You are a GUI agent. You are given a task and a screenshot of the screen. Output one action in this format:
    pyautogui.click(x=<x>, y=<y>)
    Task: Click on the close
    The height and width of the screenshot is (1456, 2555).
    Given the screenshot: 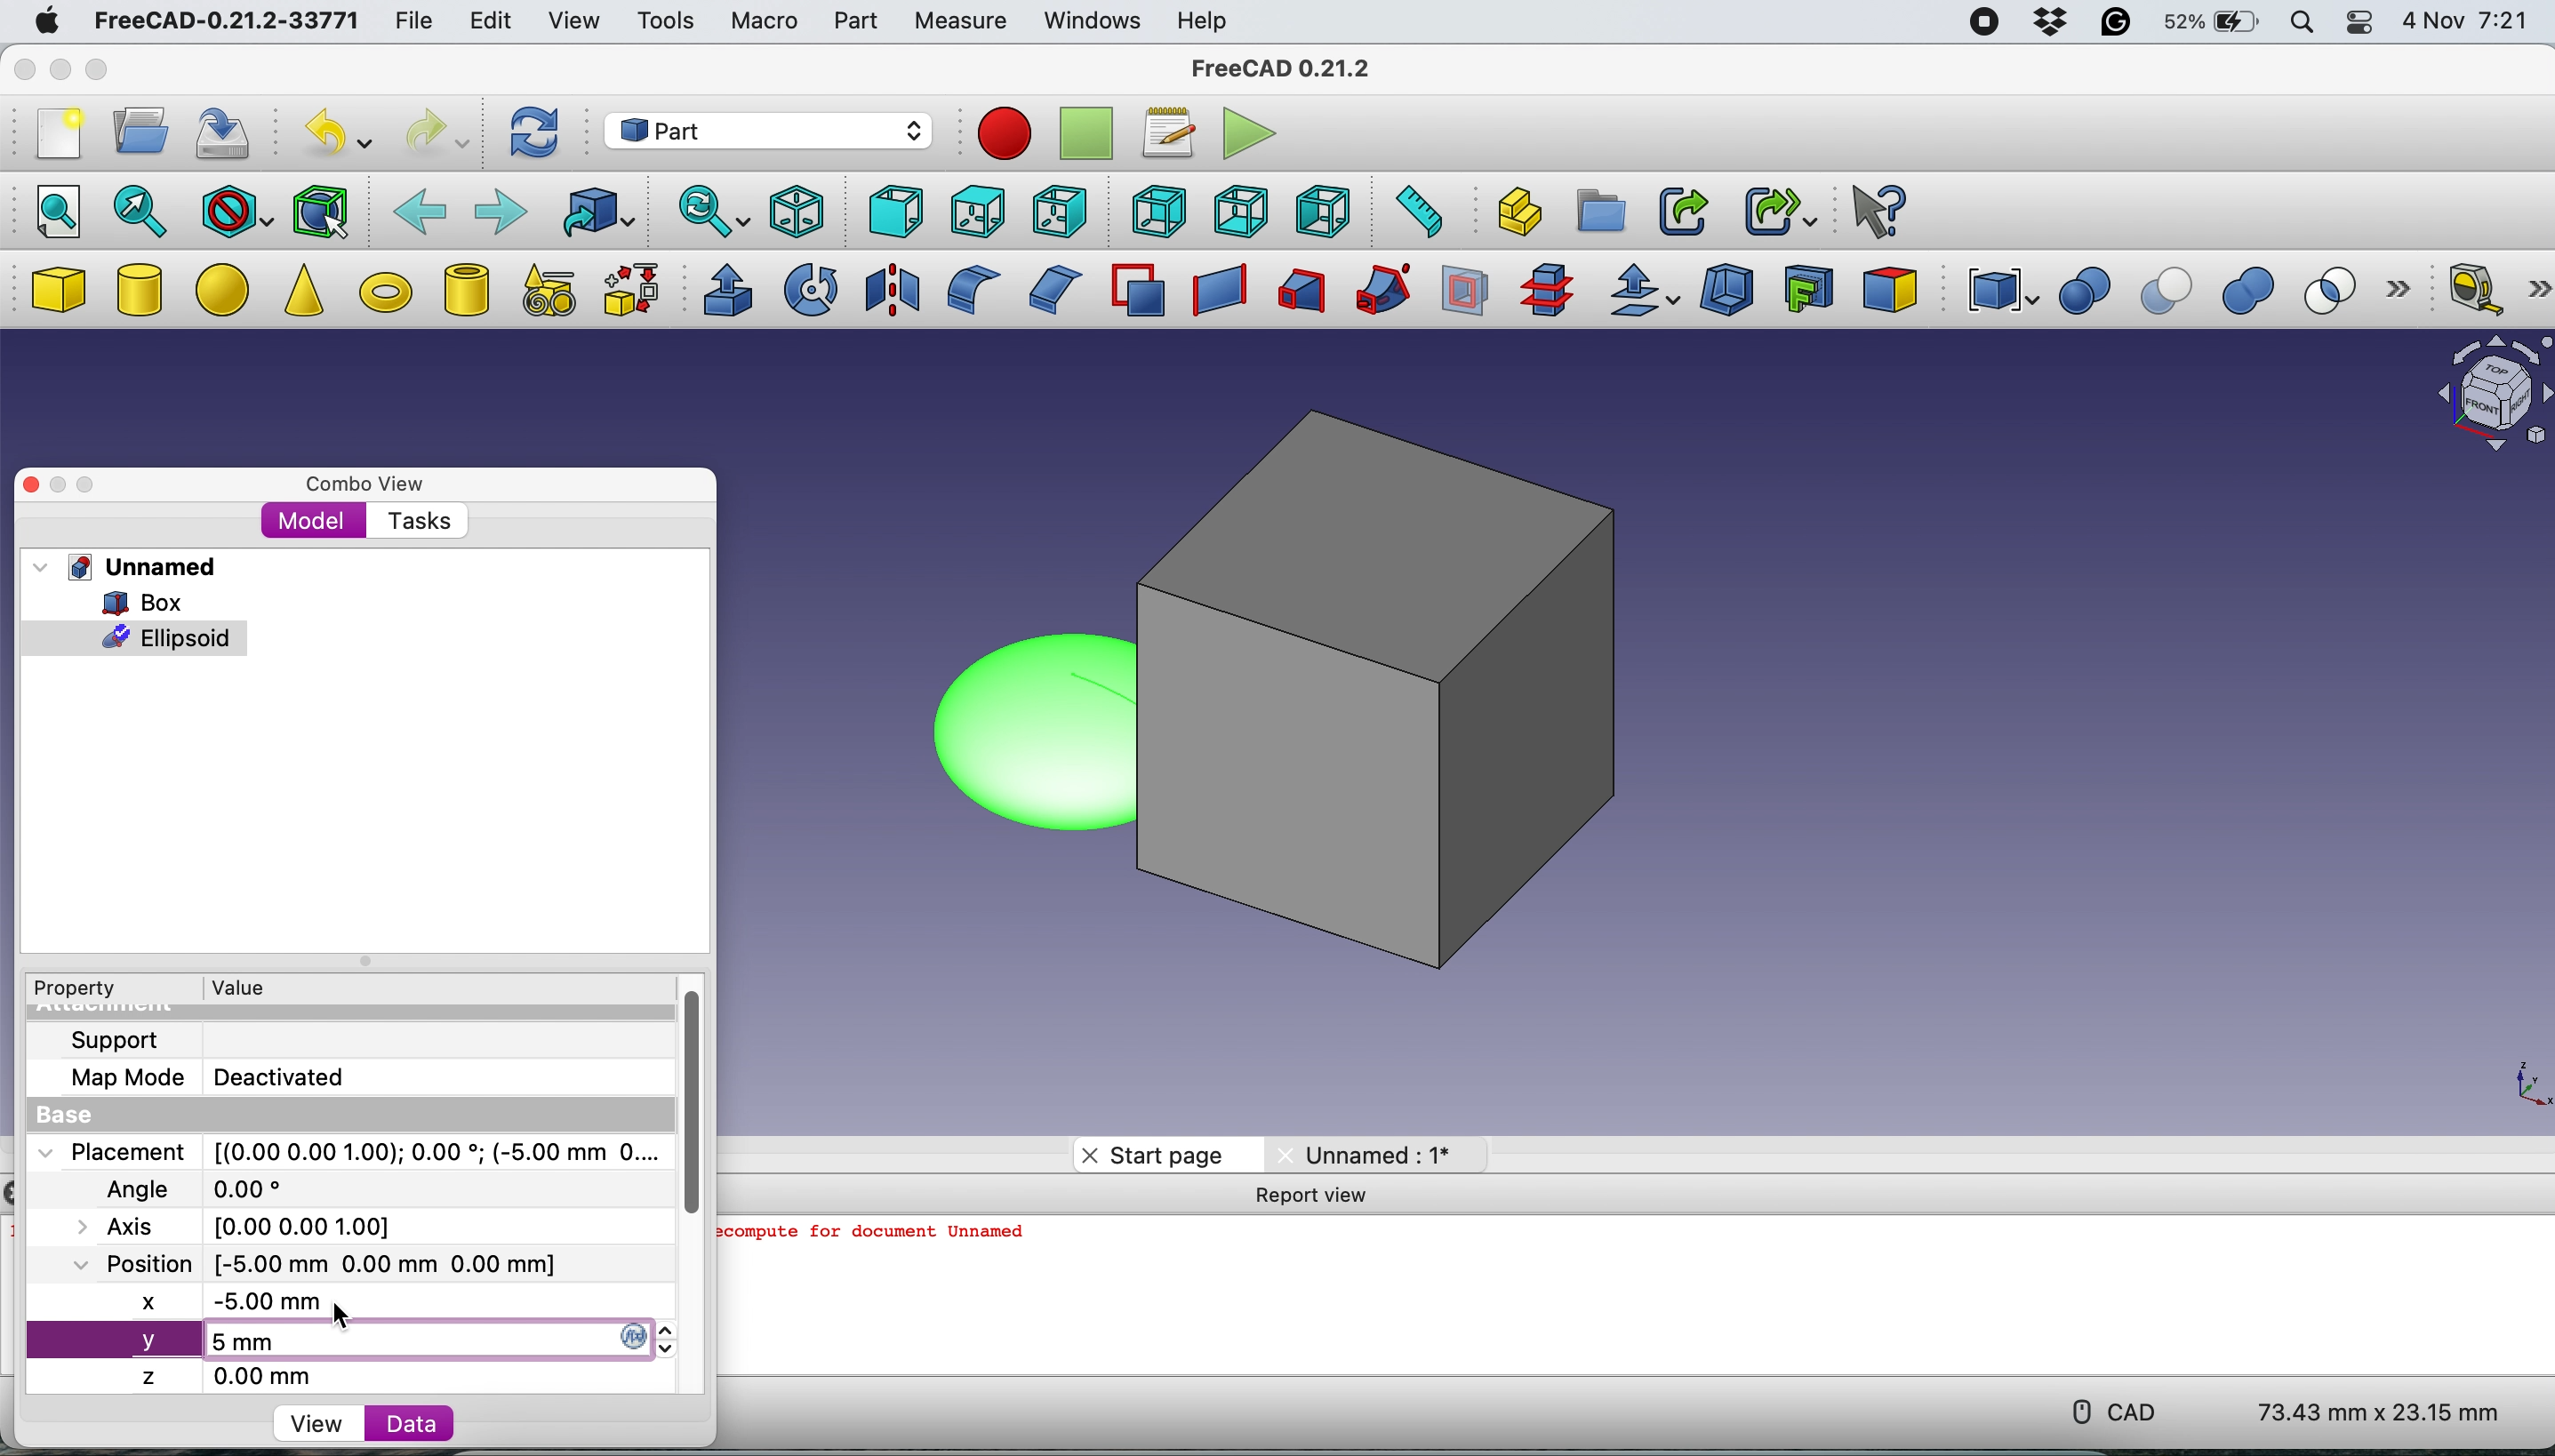 What is the action you would take?
    pyautogui.click(x=32, y=484)
    